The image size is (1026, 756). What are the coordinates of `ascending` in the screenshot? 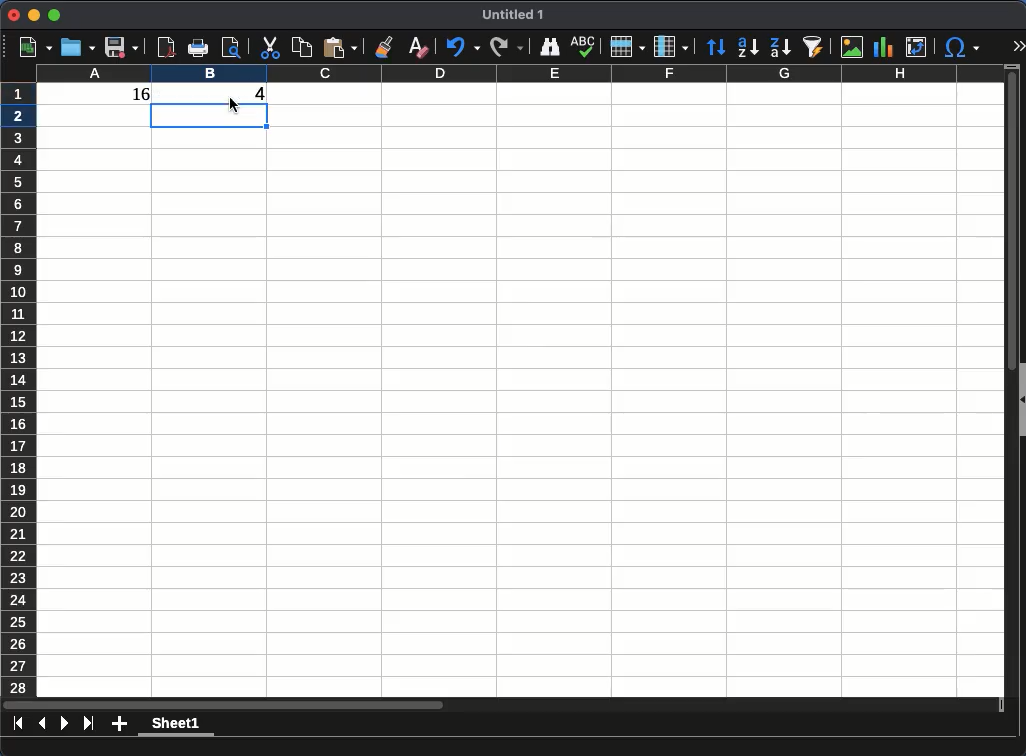 It's located at (748, 48).